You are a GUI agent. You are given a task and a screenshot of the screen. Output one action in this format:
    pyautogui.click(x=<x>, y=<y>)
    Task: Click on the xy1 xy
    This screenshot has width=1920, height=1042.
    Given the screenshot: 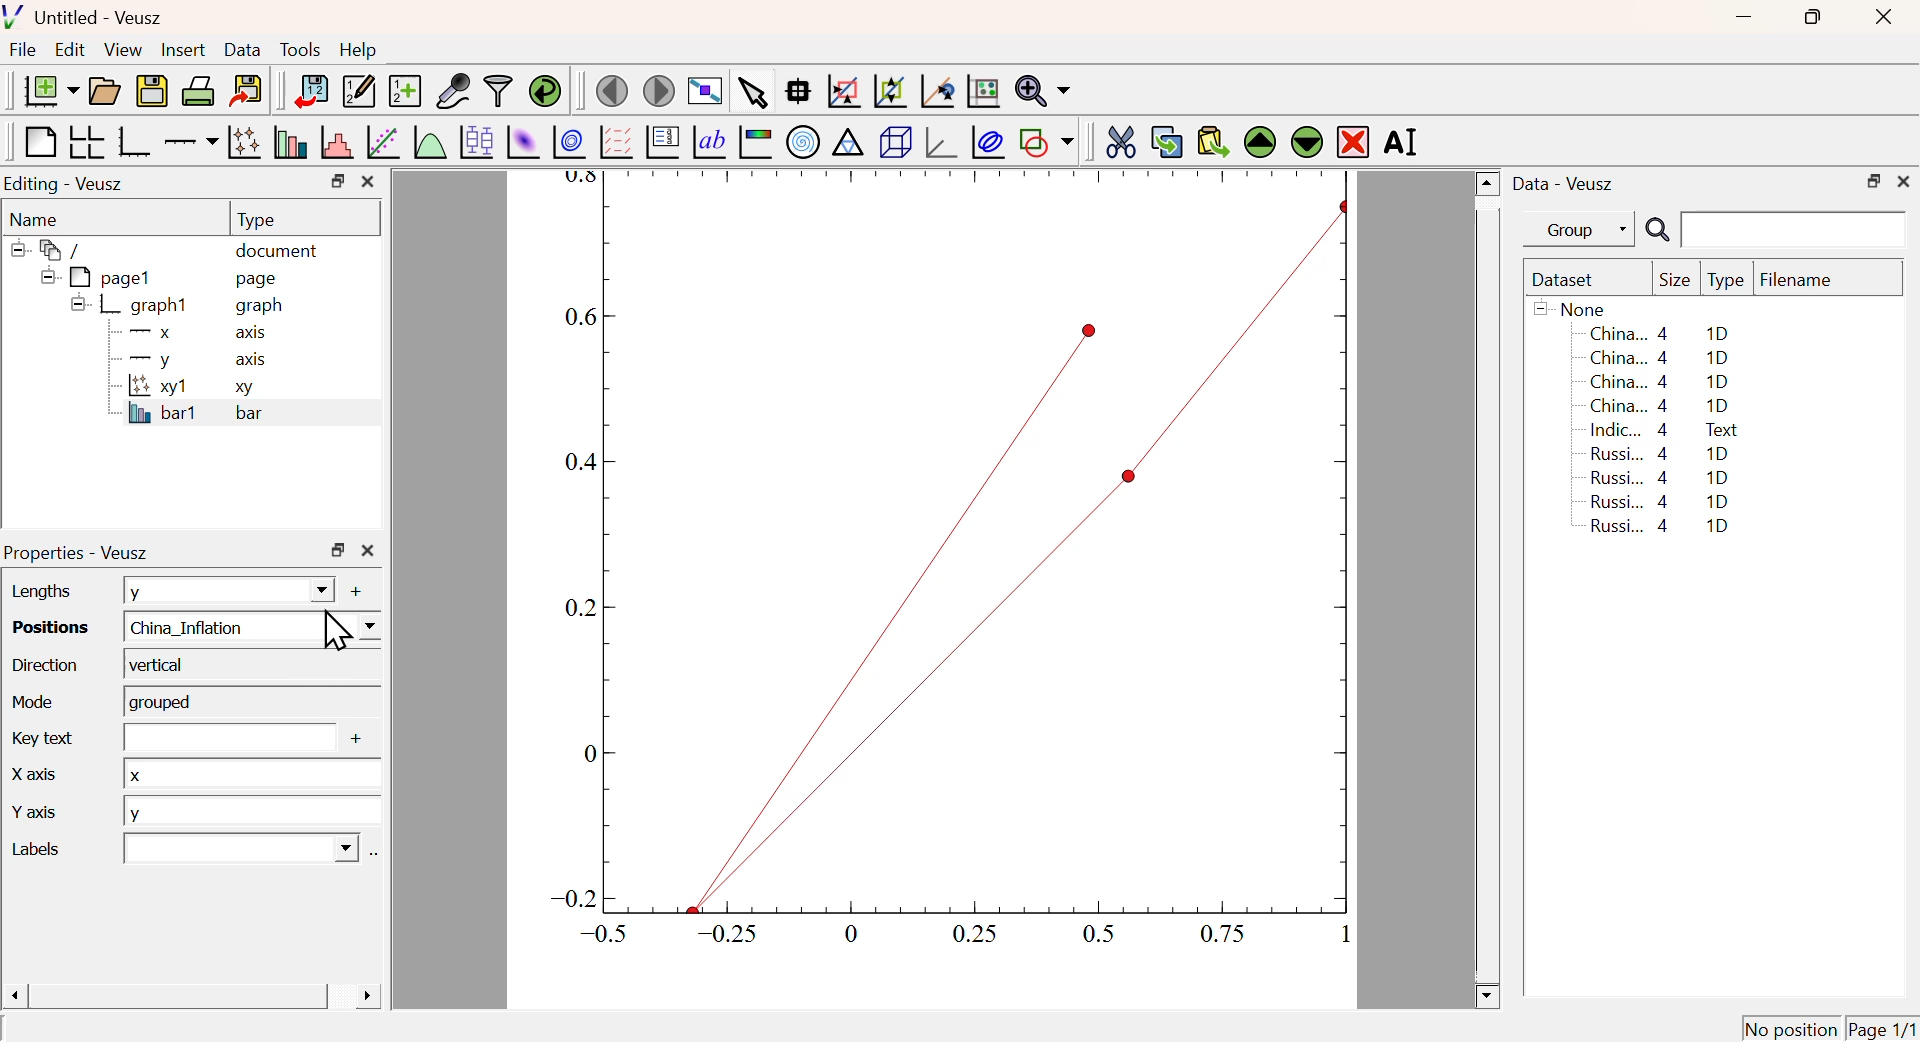 What is the action you would take?
    pyautogui.click(x=186, y=387)
    